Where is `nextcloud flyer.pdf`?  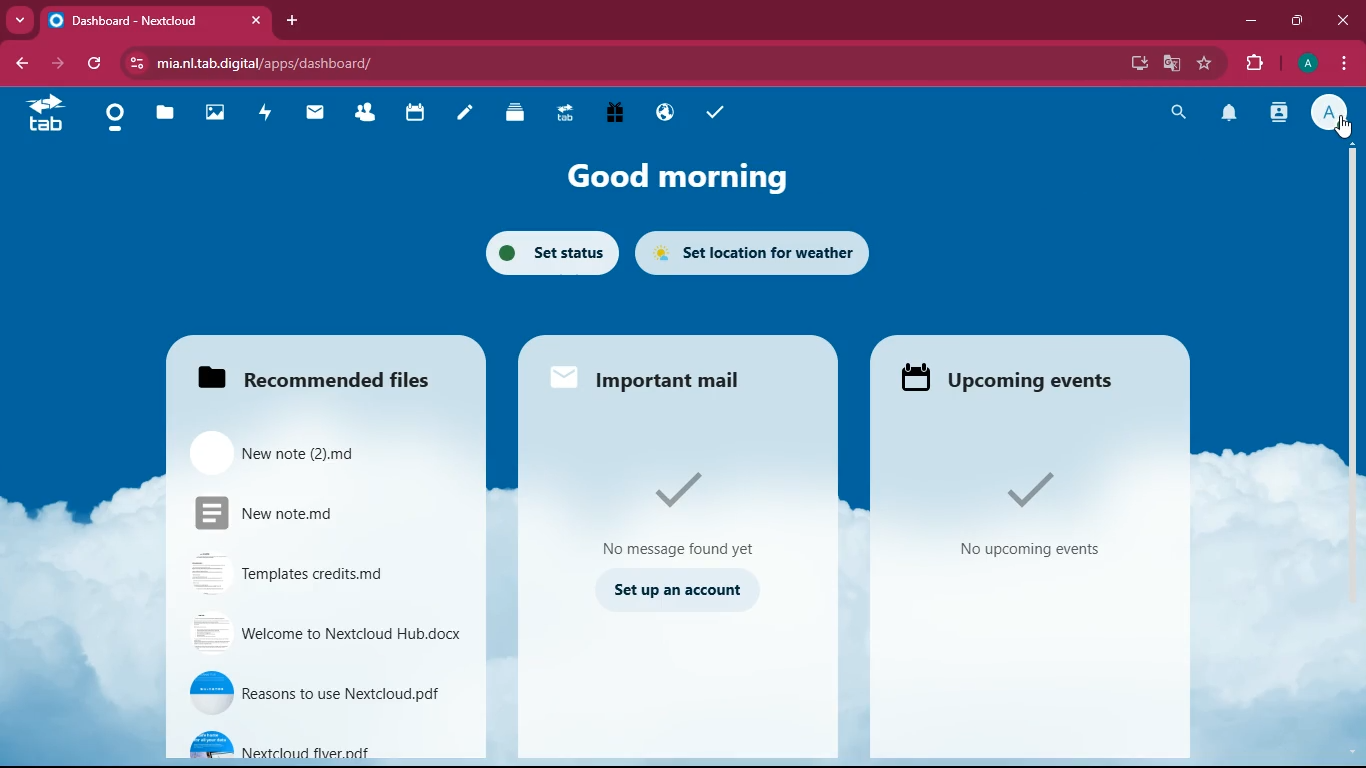 nextcloud flyer.pdf is located at coordinates (314, 742).